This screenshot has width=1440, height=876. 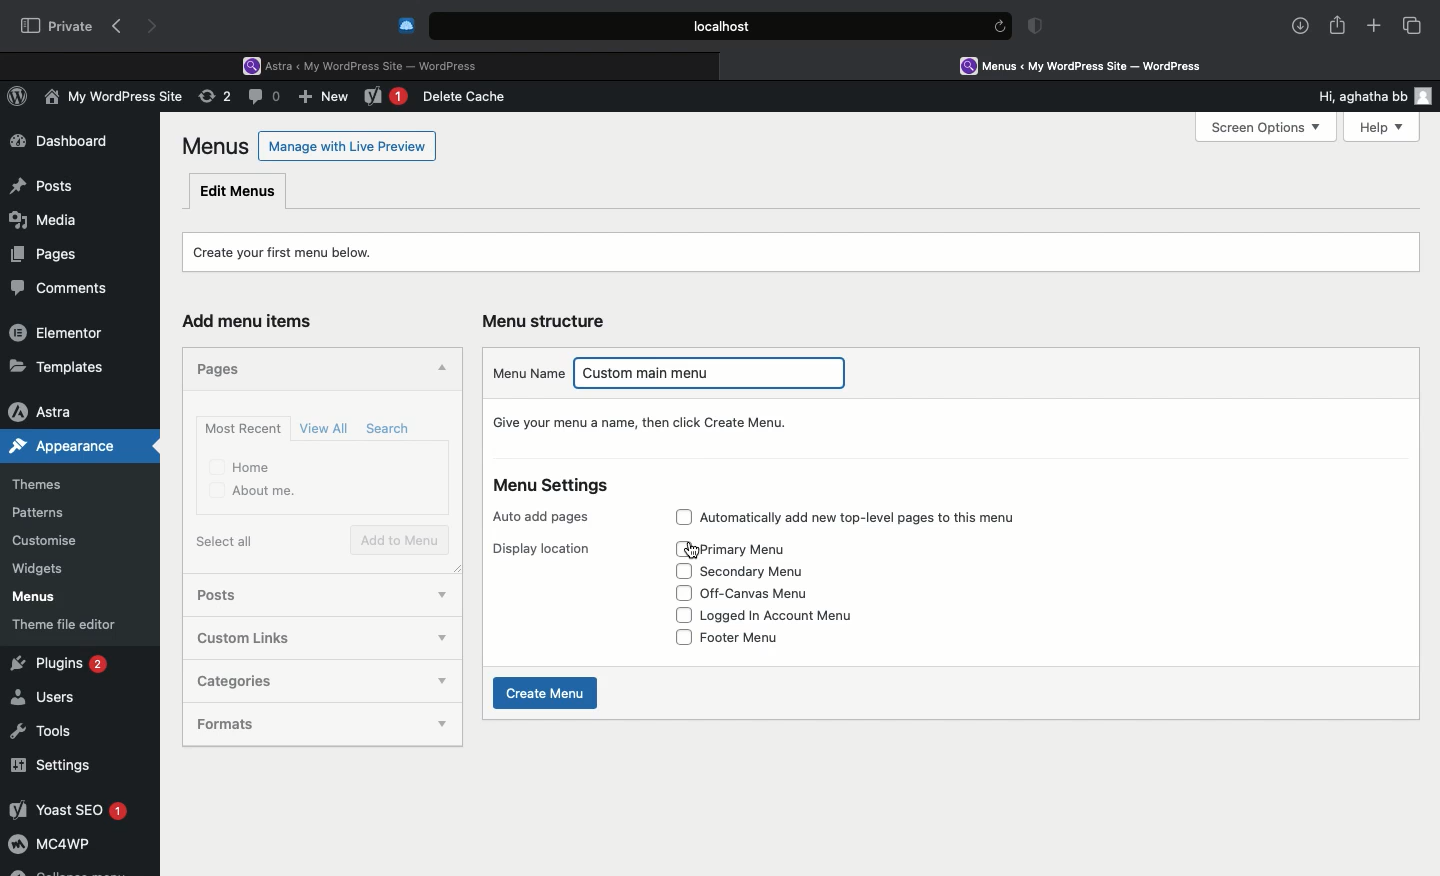 What do you see at coordinates (391, 429) in the screenshot?
I see `Search` at bounding box center [391, 429].